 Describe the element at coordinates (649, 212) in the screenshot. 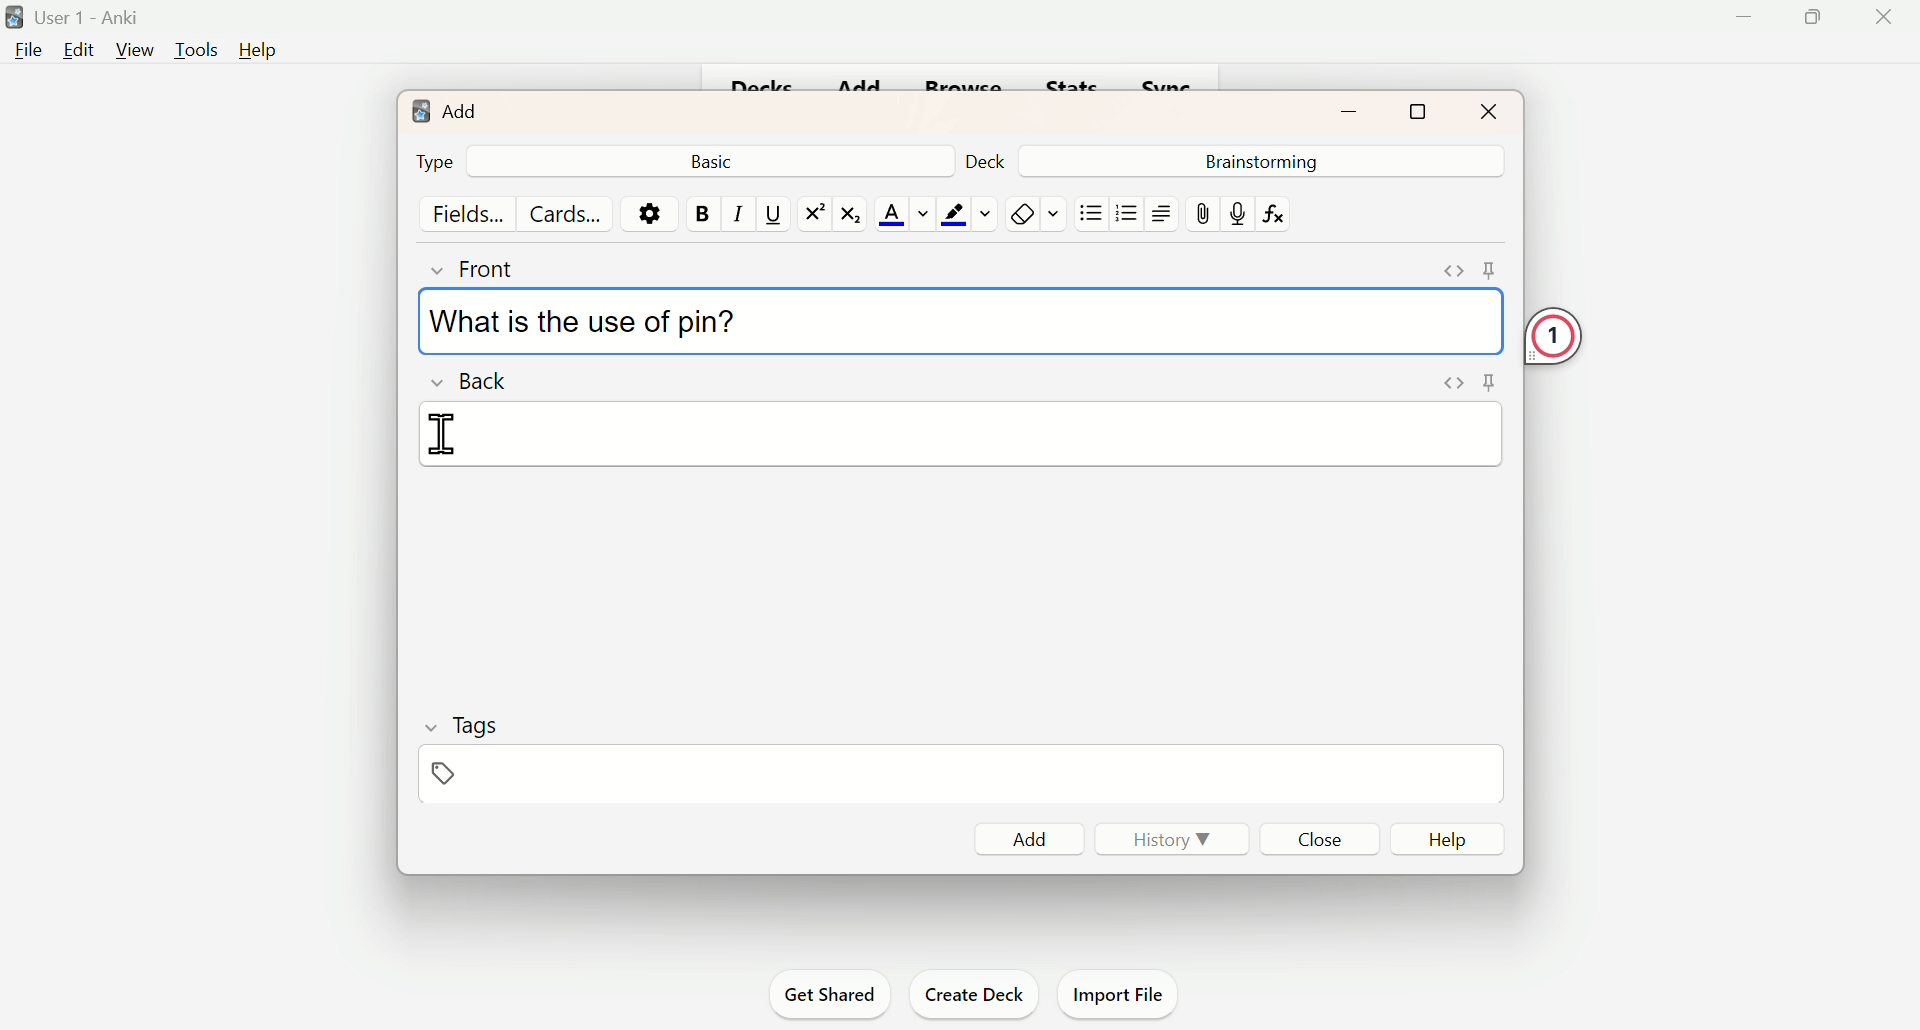

I see `Options` at that location.